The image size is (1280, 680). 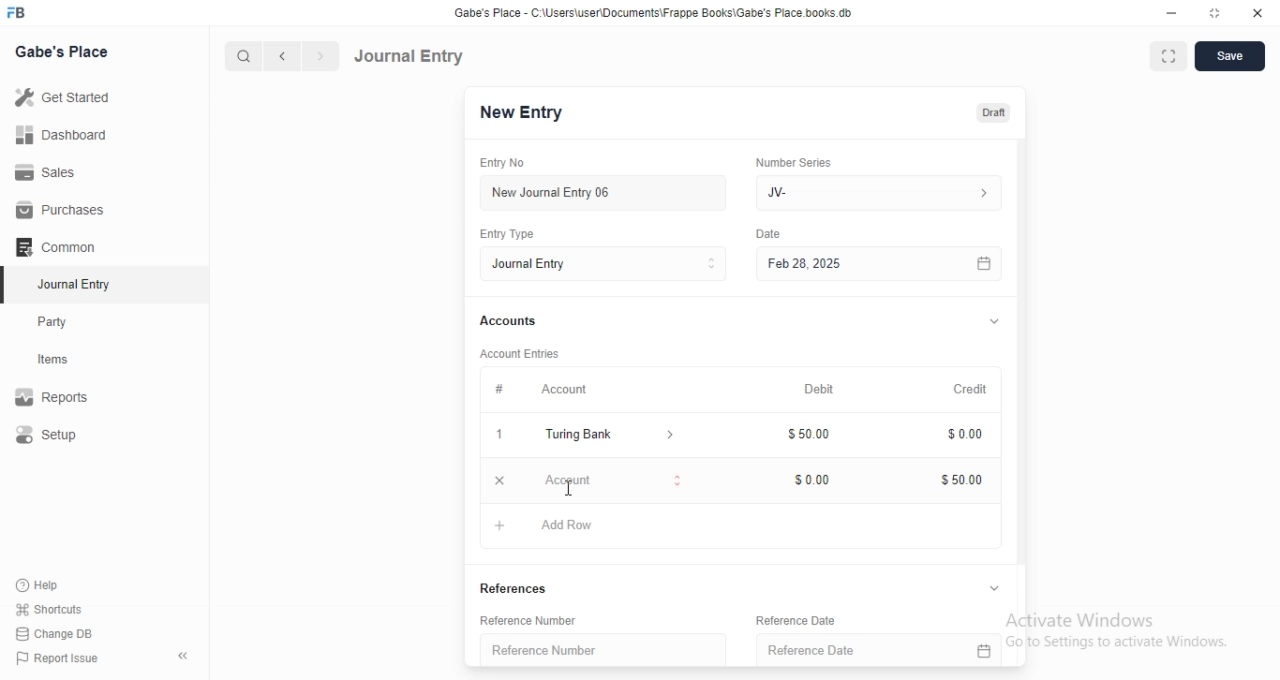 What do you see at coordinates (1172, 57) in the screenshot?
I see `full screen` at bounding box center [1172, 57].